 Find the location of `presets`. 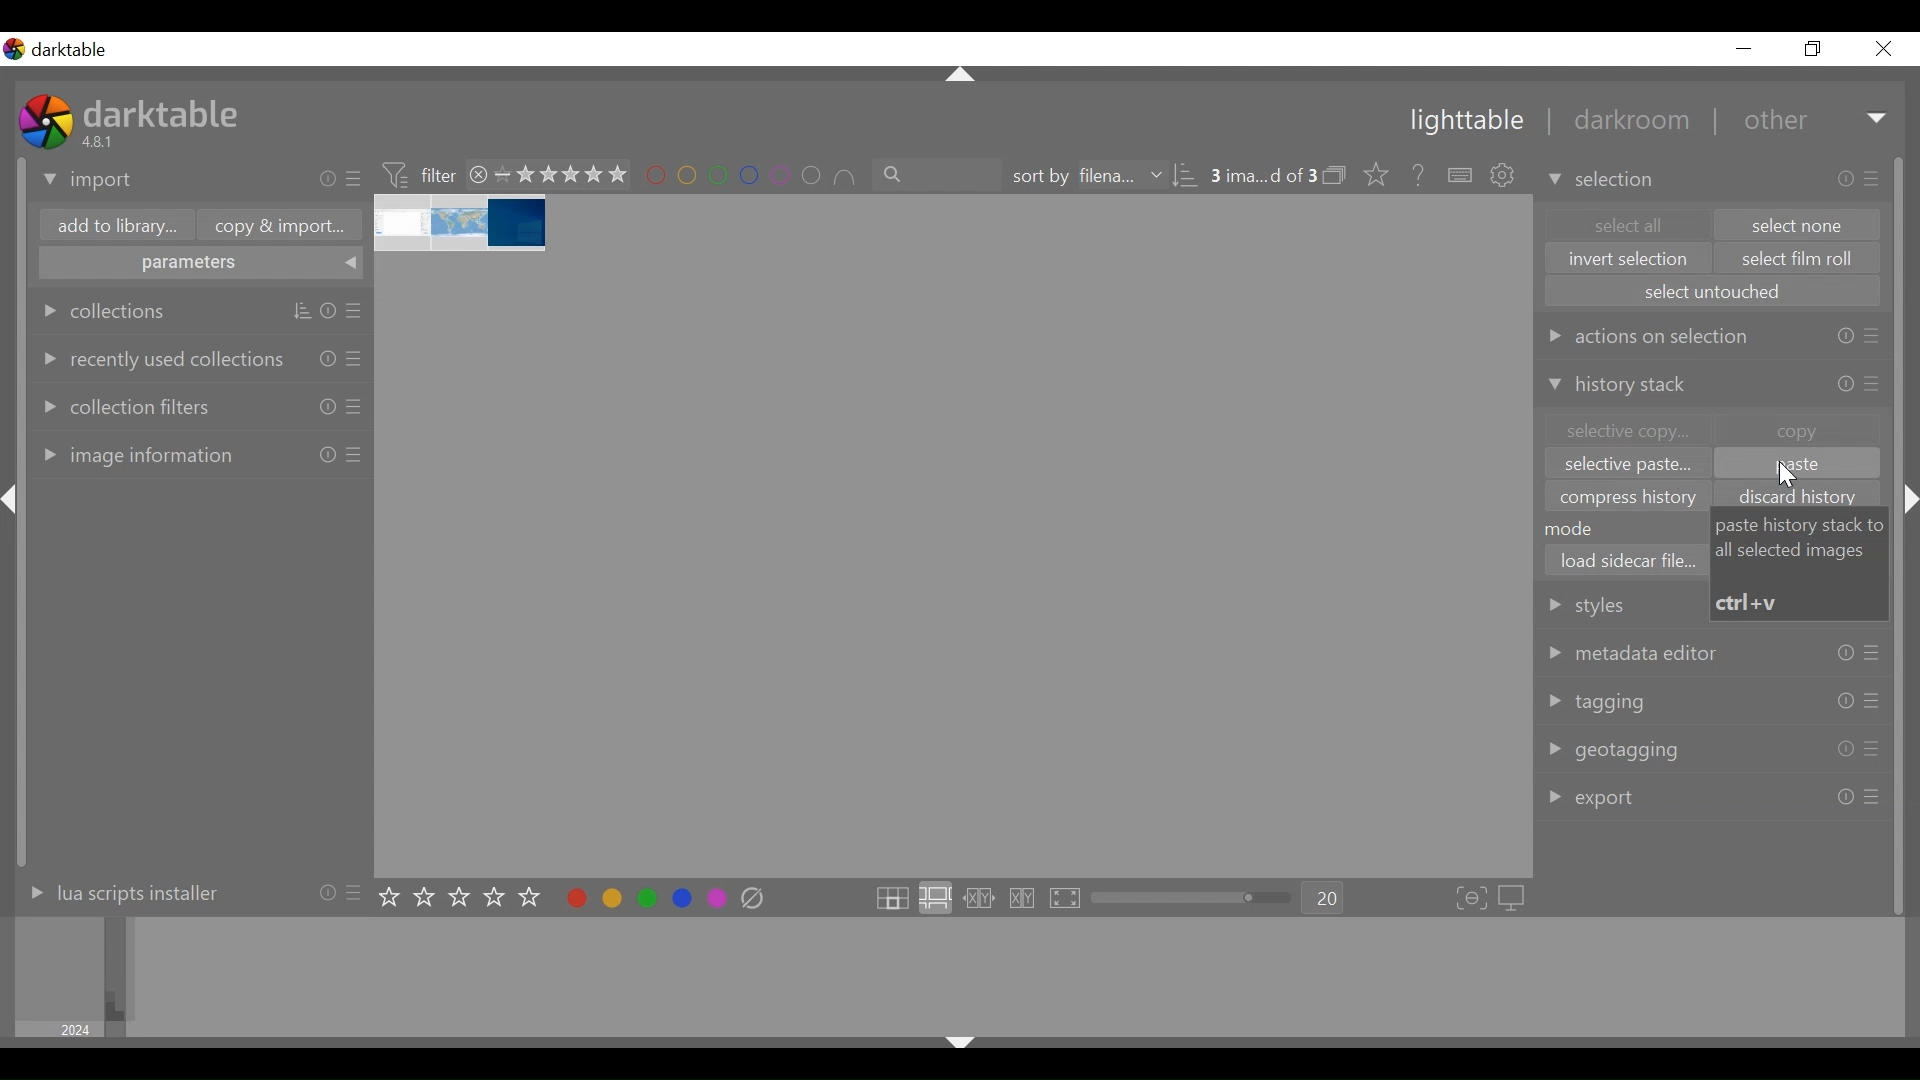

presets is located at coordinates (1872, 798).